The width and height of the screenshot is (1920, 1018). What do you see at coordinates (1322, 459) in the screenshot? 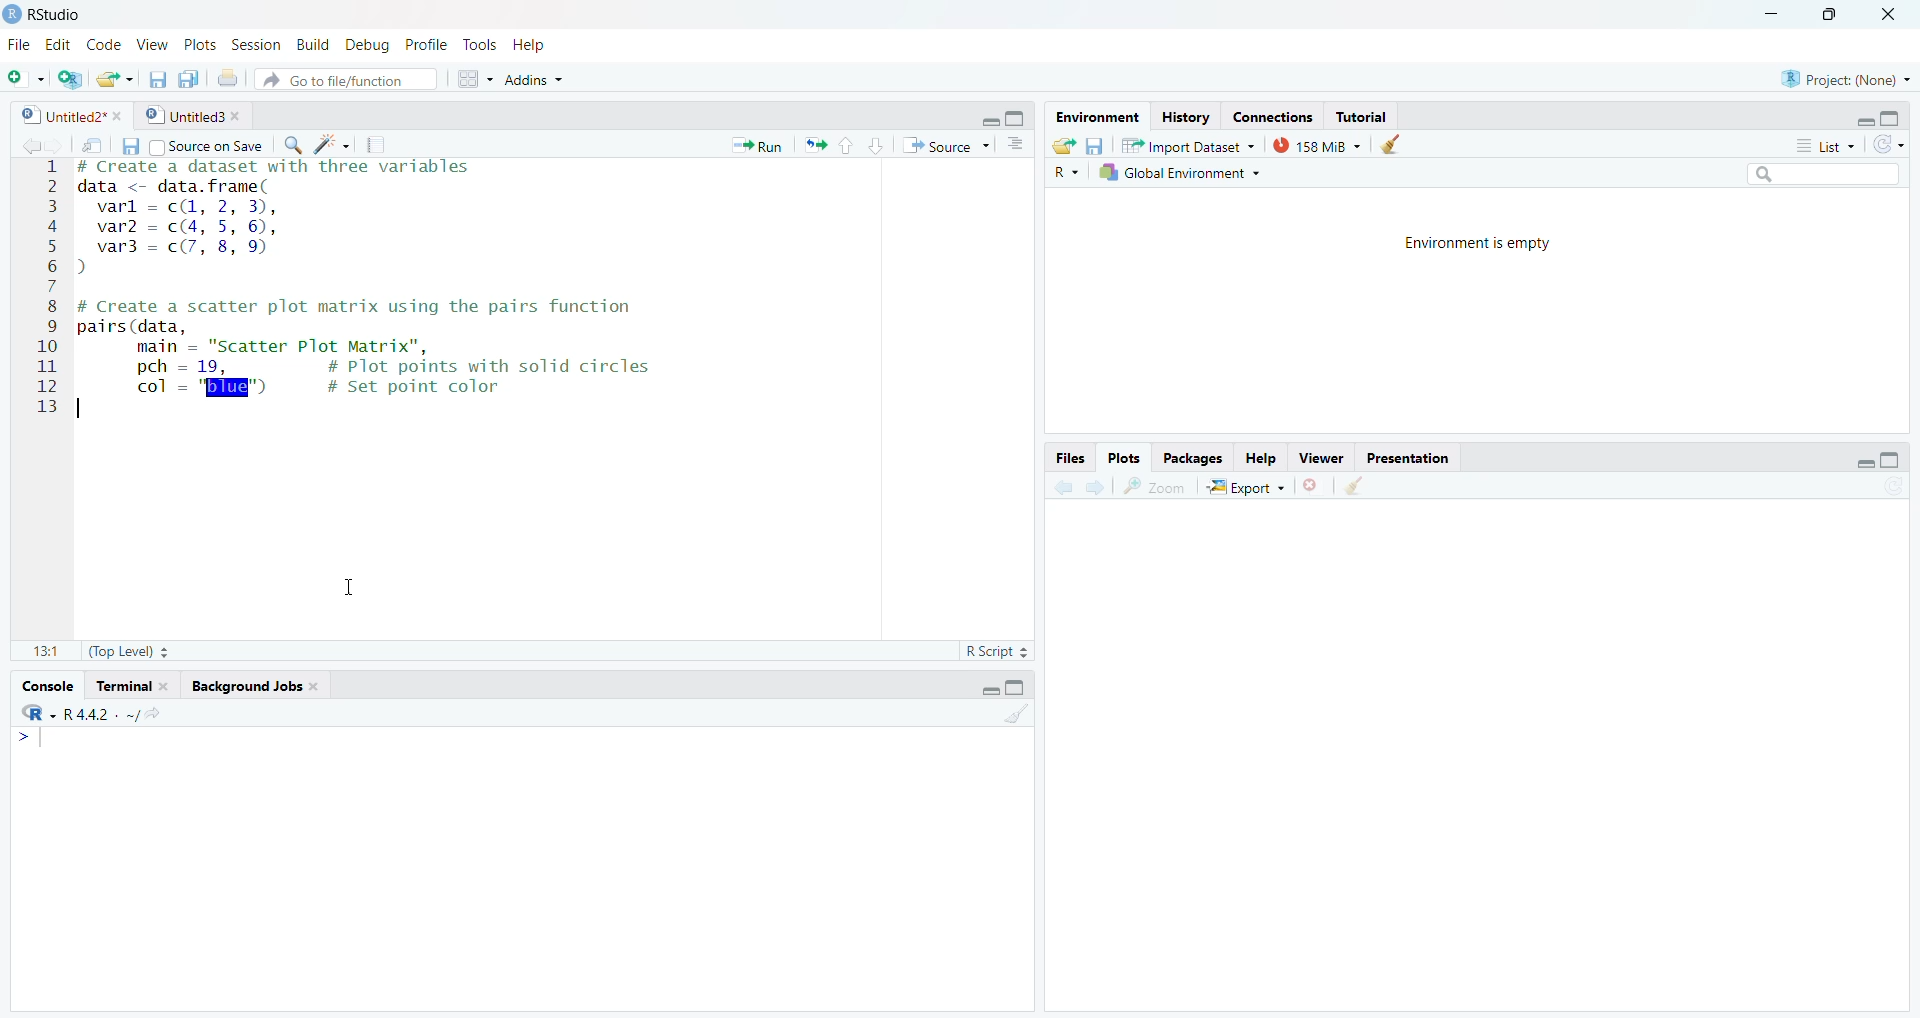
I see ` Viewer` at bounding box center [1322, 459].